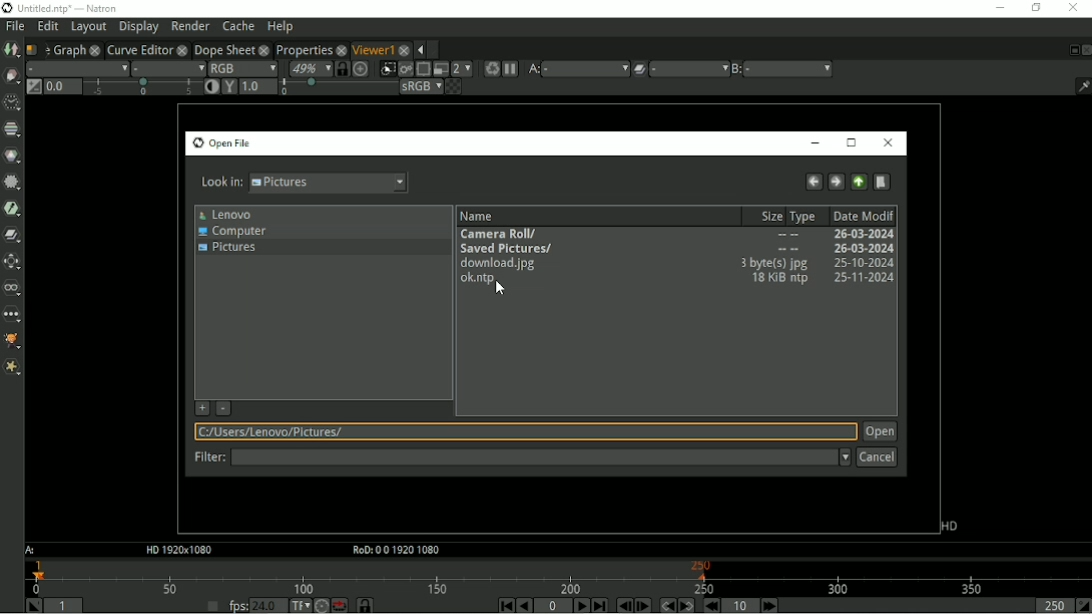 This screenshot has width=1092, height=614. What do you see at coordinates (462, 68) in the screenshot?
I see `Scale down rendered image` at bounding box center [462, 68].